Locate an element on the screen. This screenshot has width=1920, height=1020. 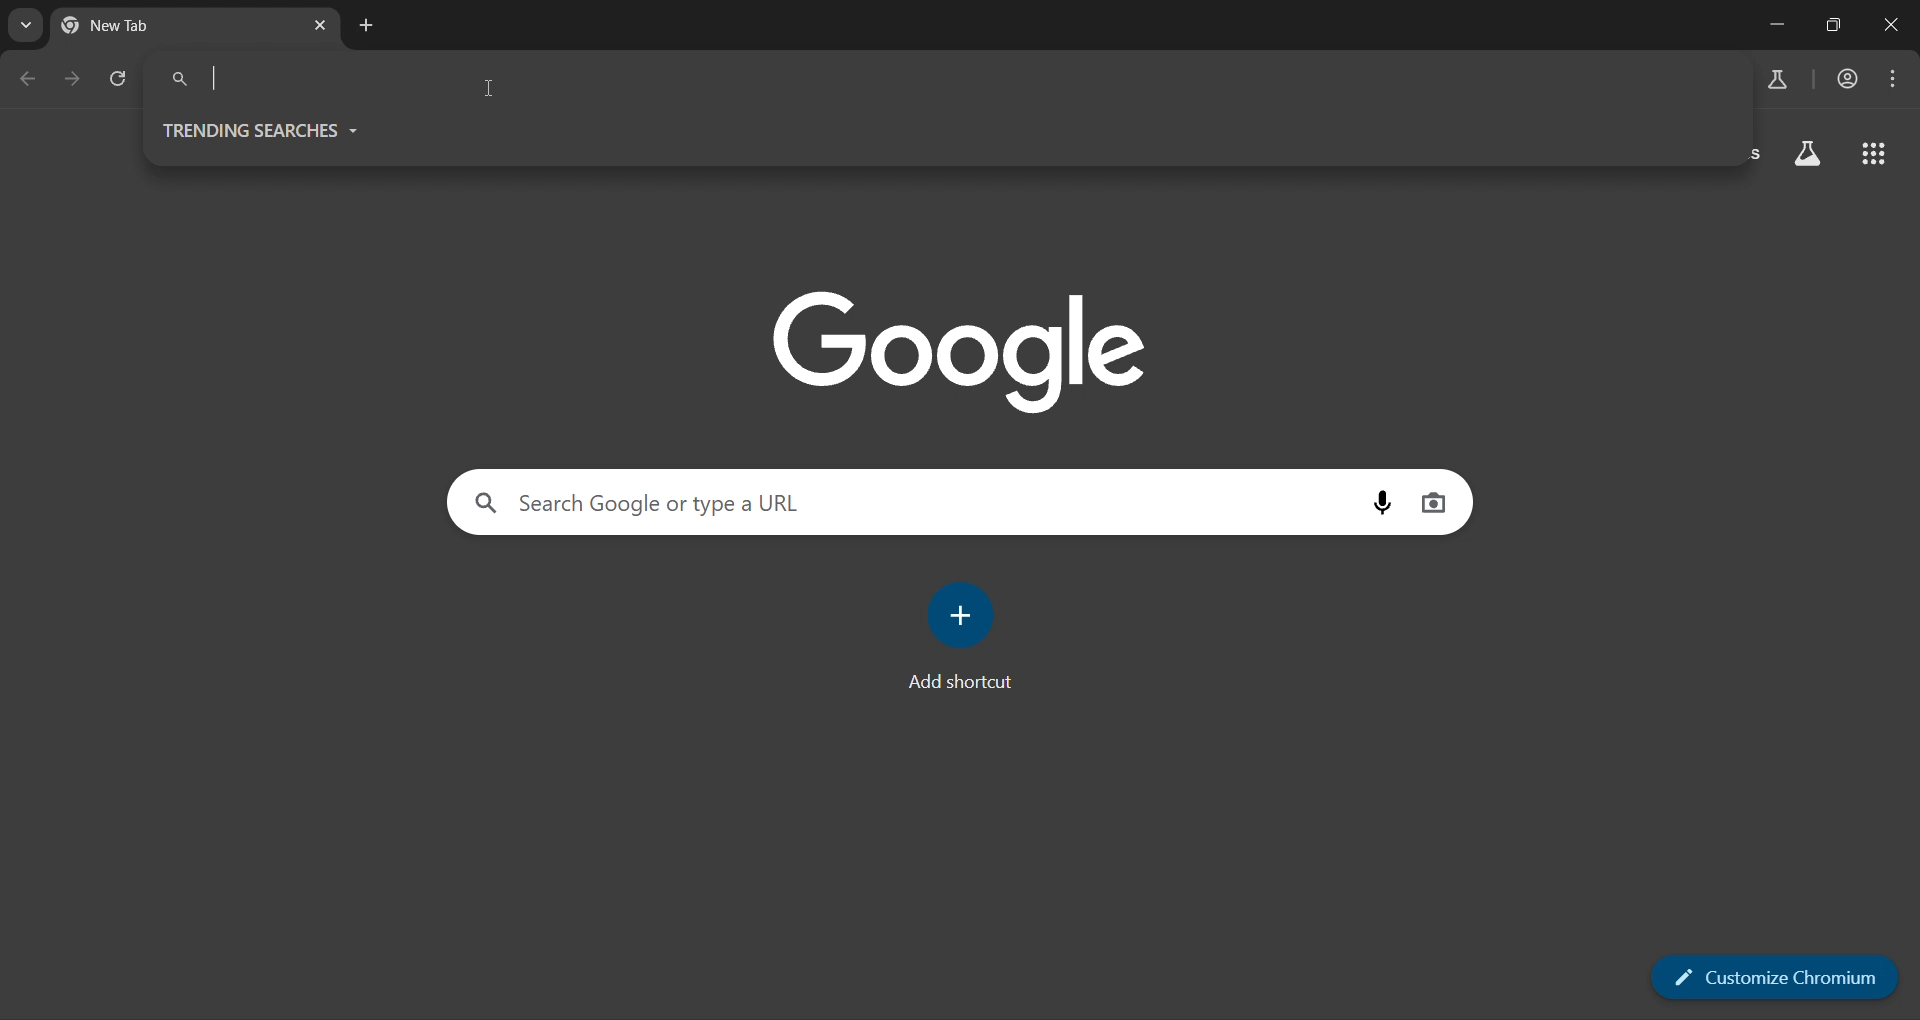
search labs is located at coordinates (1777, 78).